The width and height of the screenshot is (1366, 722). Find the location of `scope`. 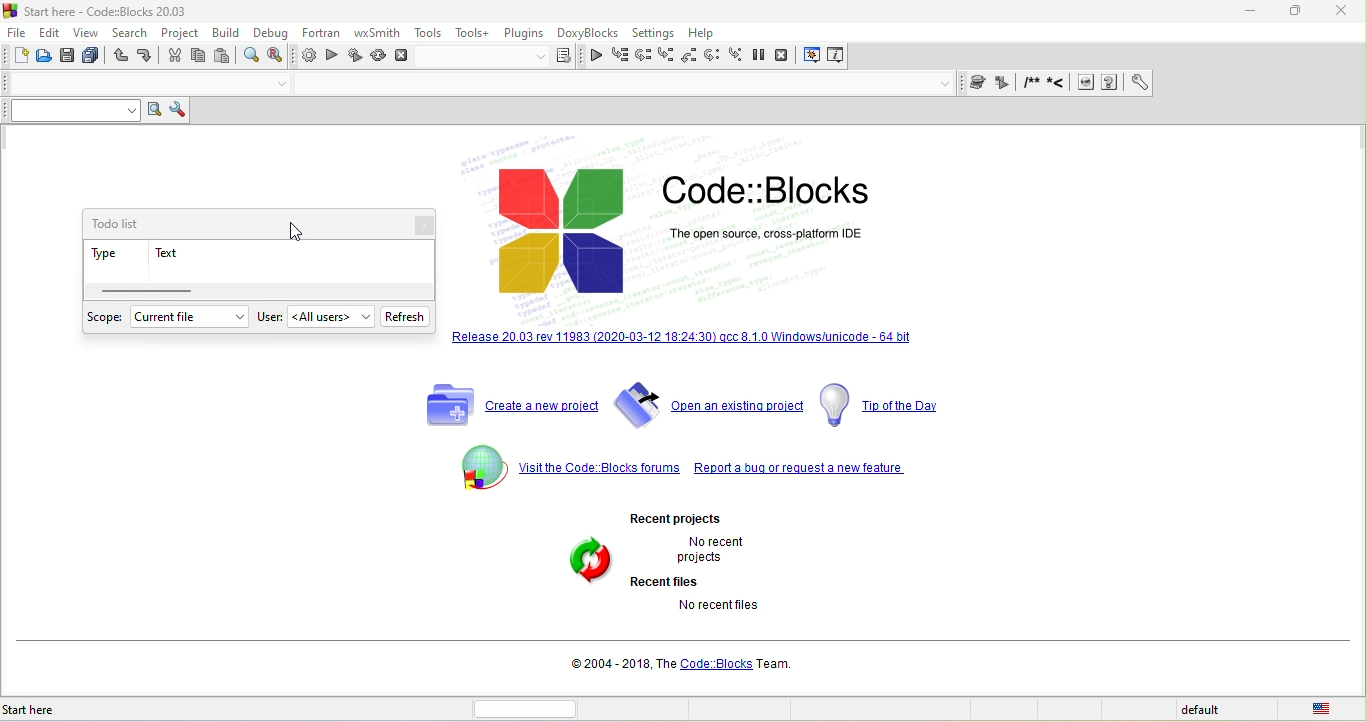

scope is located at coordinates (105, 319).